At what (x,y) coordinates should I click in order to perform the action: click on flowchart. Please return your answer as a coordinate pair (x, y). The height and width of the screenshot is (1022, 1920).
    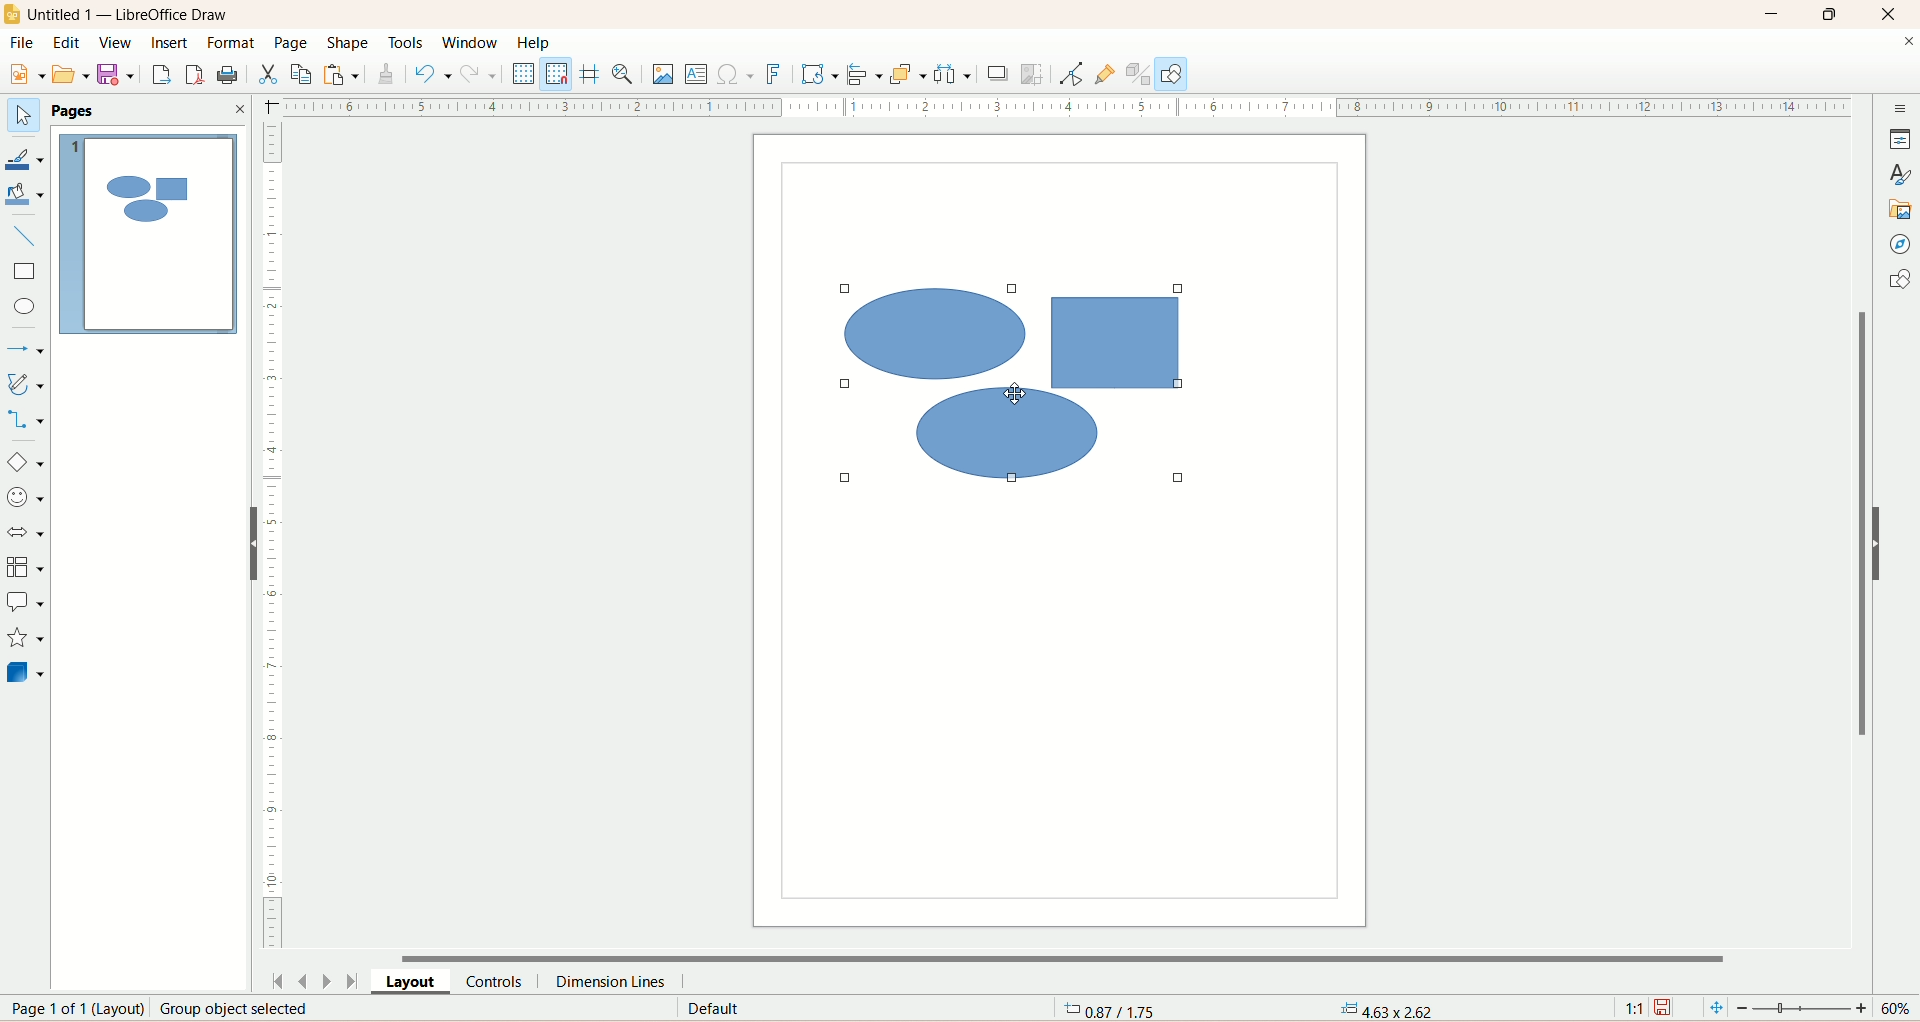
    Looking at the image, I should click on (25, 565).